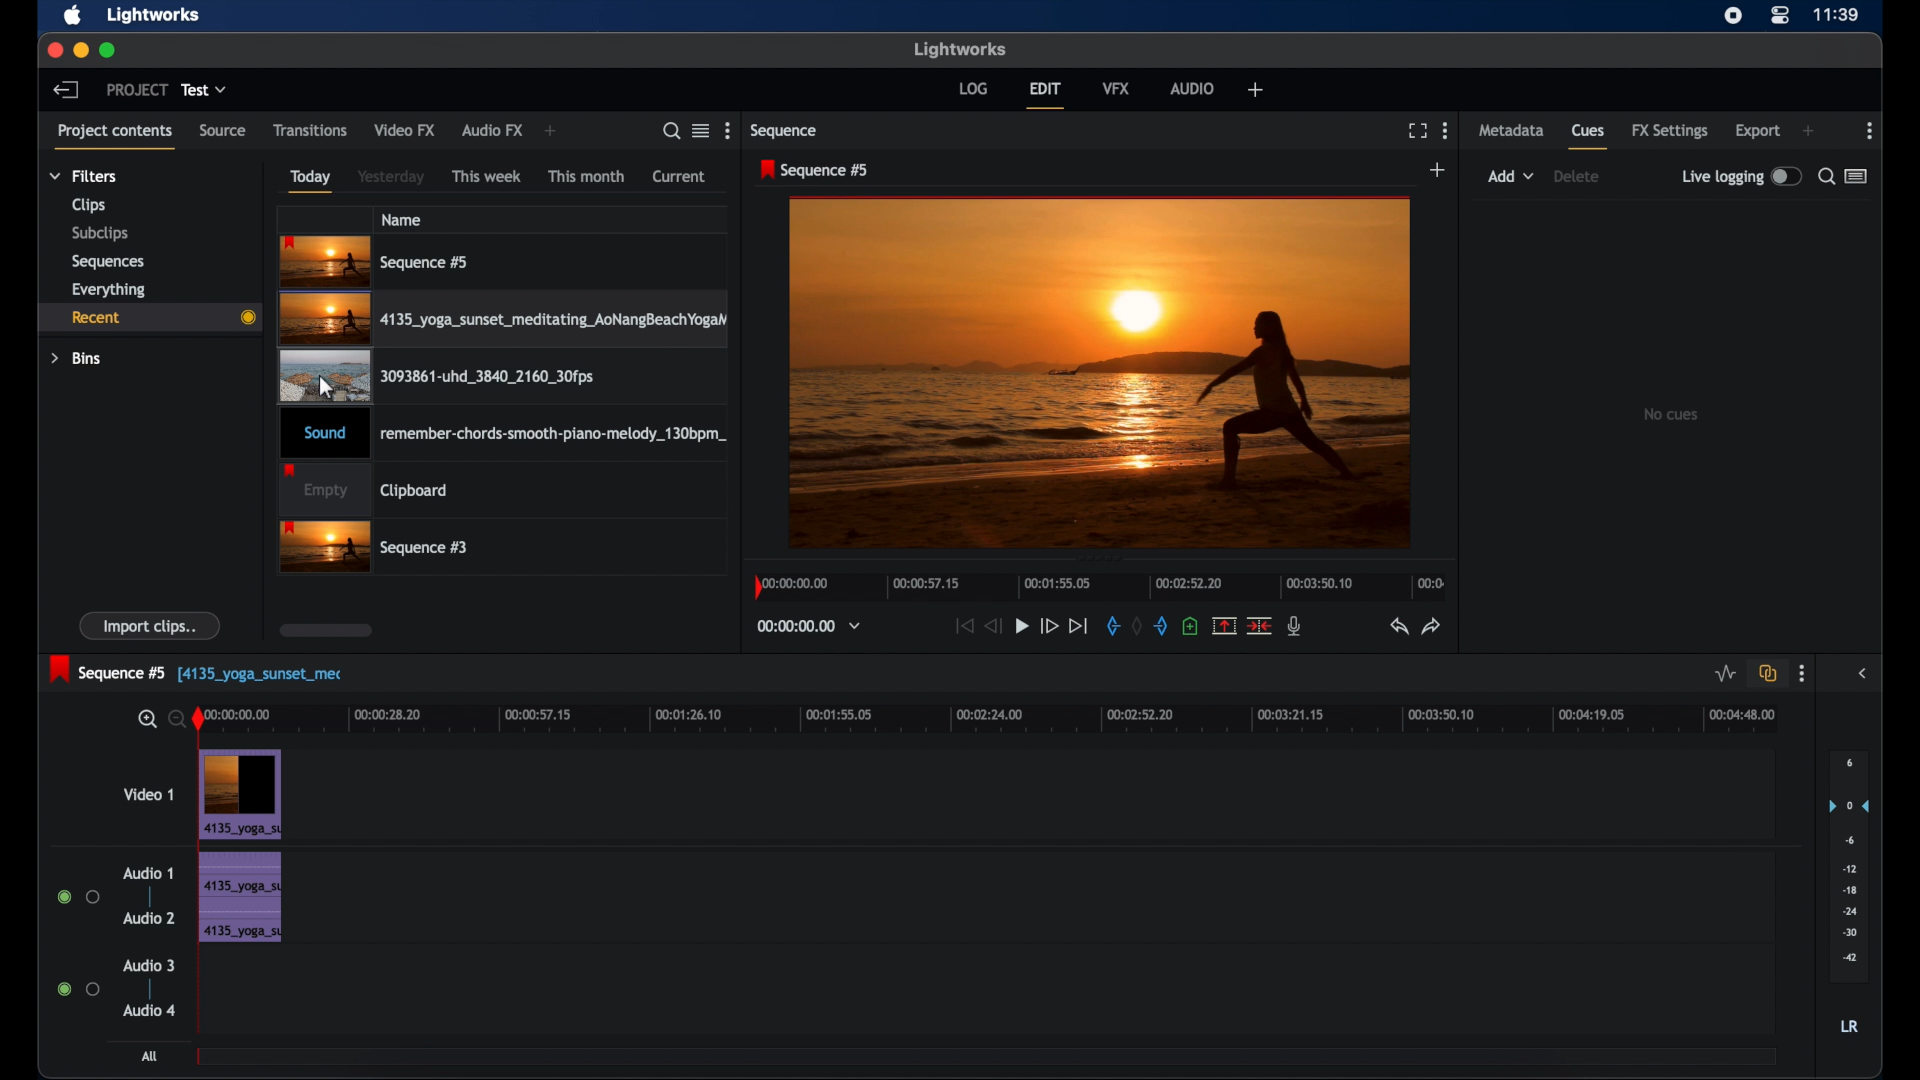 Image resolution: width=1920 pixels, height=1080 pixels. Describe the element at coordinates (1224, 626) in the screenshot. I see `remove  marked section` at that location.